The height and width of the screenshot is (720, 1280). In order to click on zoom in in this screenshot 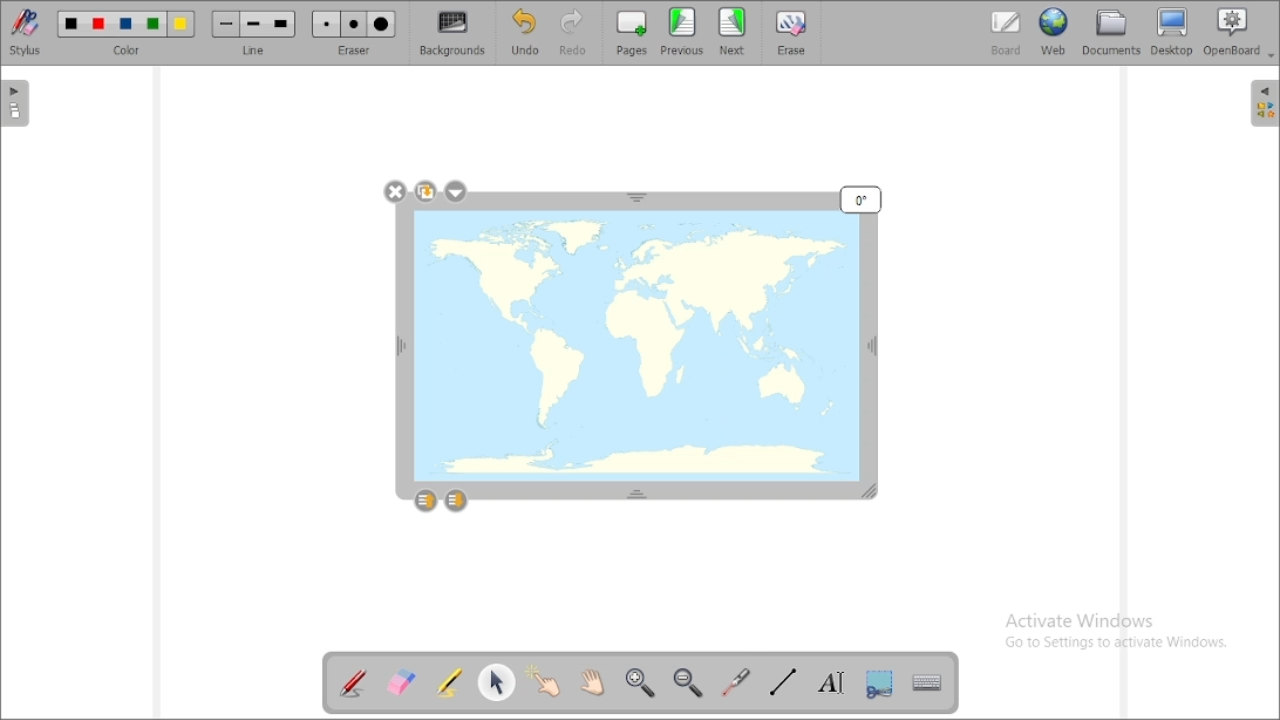, I will do `click(640, 681)`.